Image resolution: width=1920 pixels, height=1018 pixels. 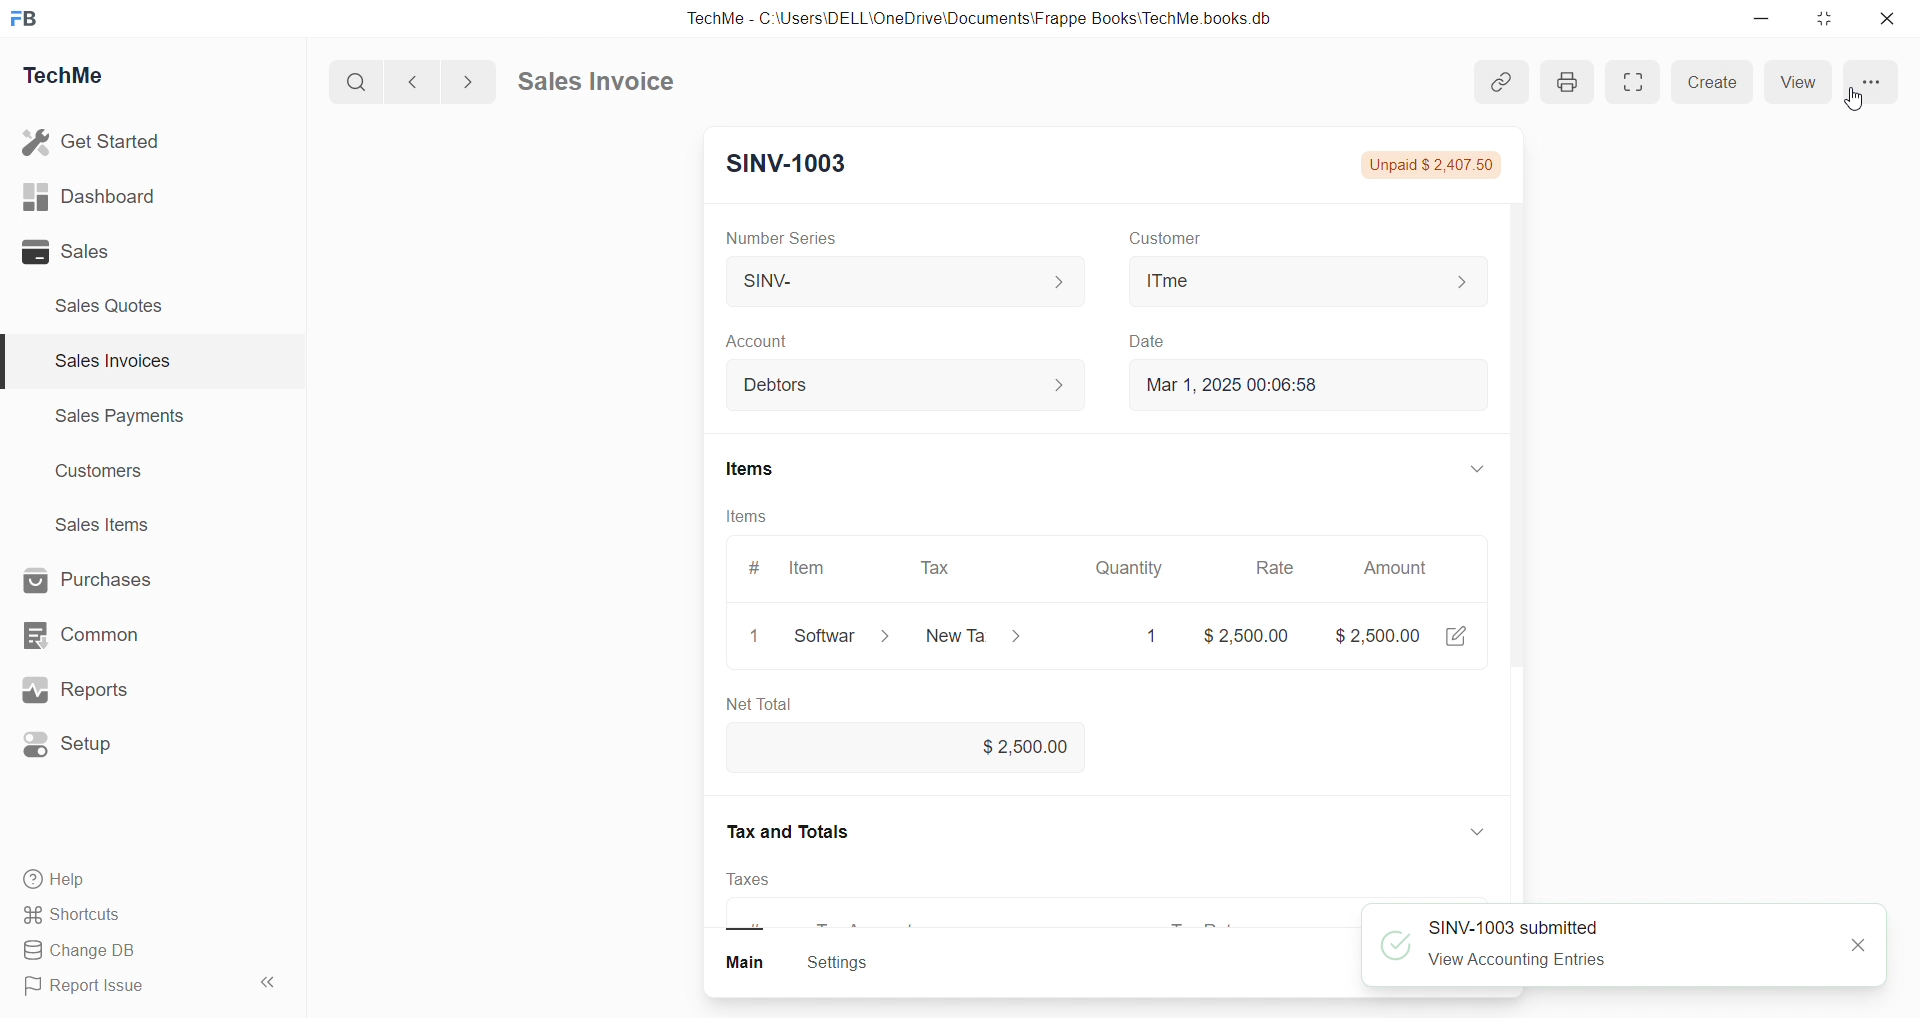 What do you see at coordinates (117, 305) in the screenshot?
I see `Sales Quotes` at bounding box center [117, 305].